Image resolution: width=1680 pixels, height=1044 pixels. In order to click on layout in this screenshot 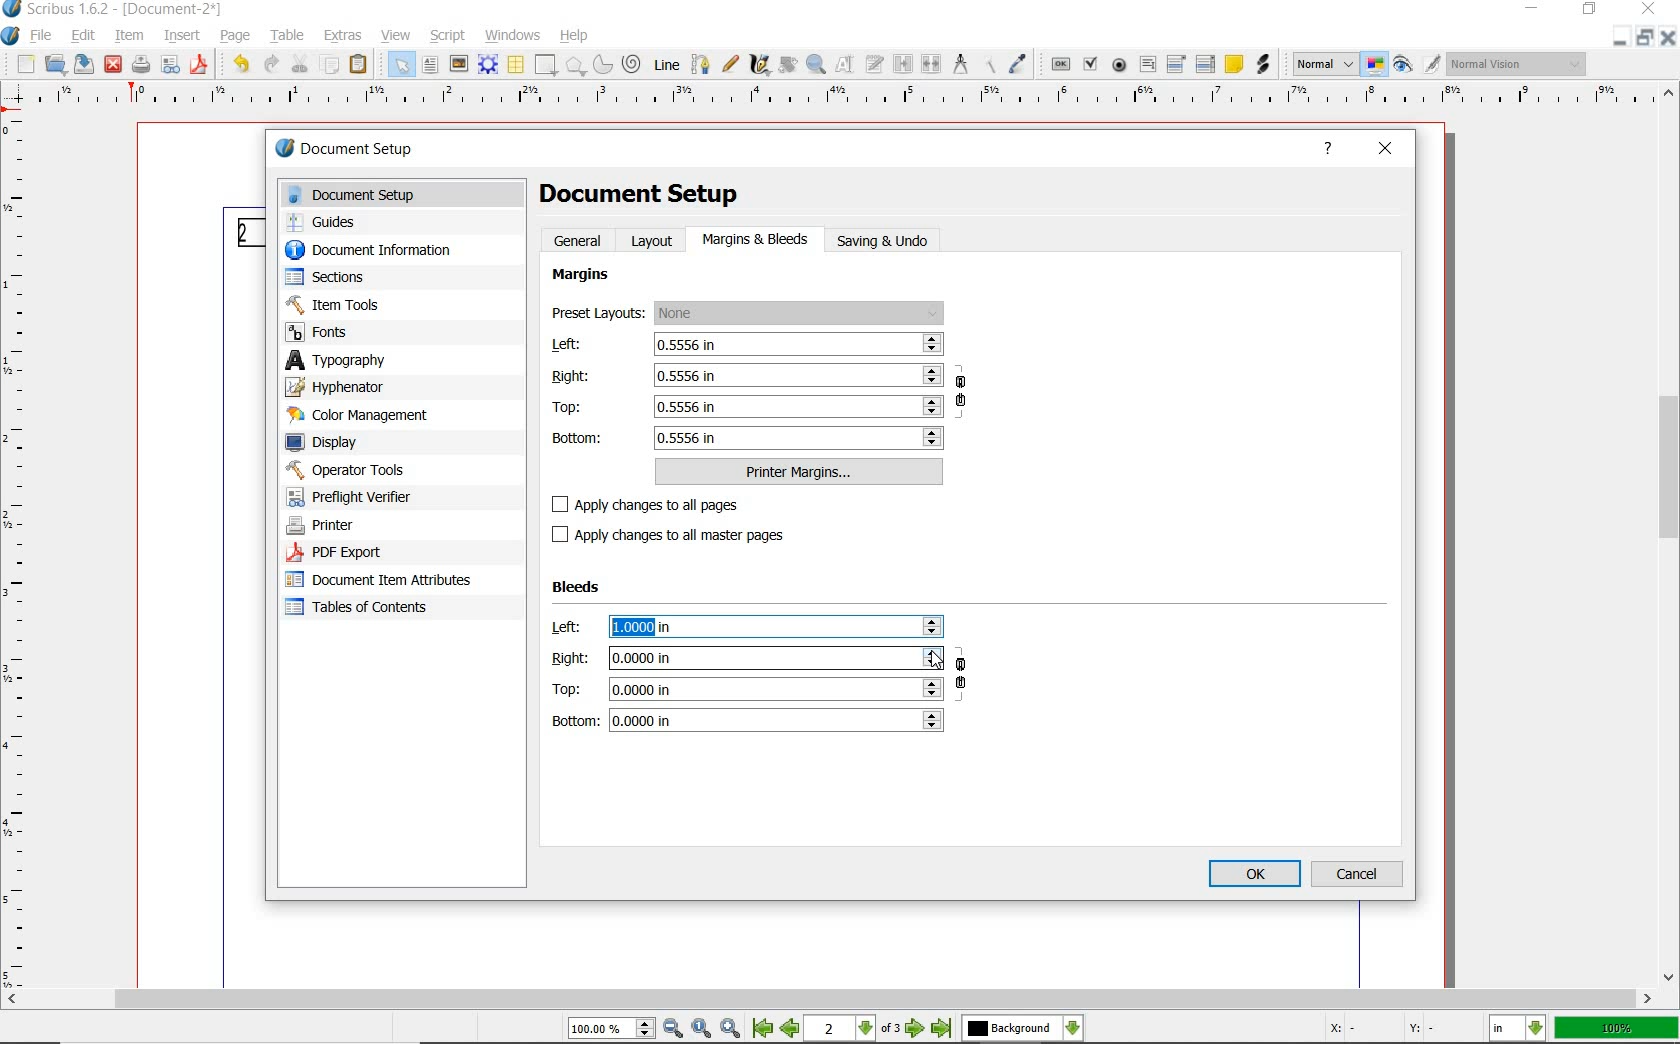, I will do `click(655, 240)`.